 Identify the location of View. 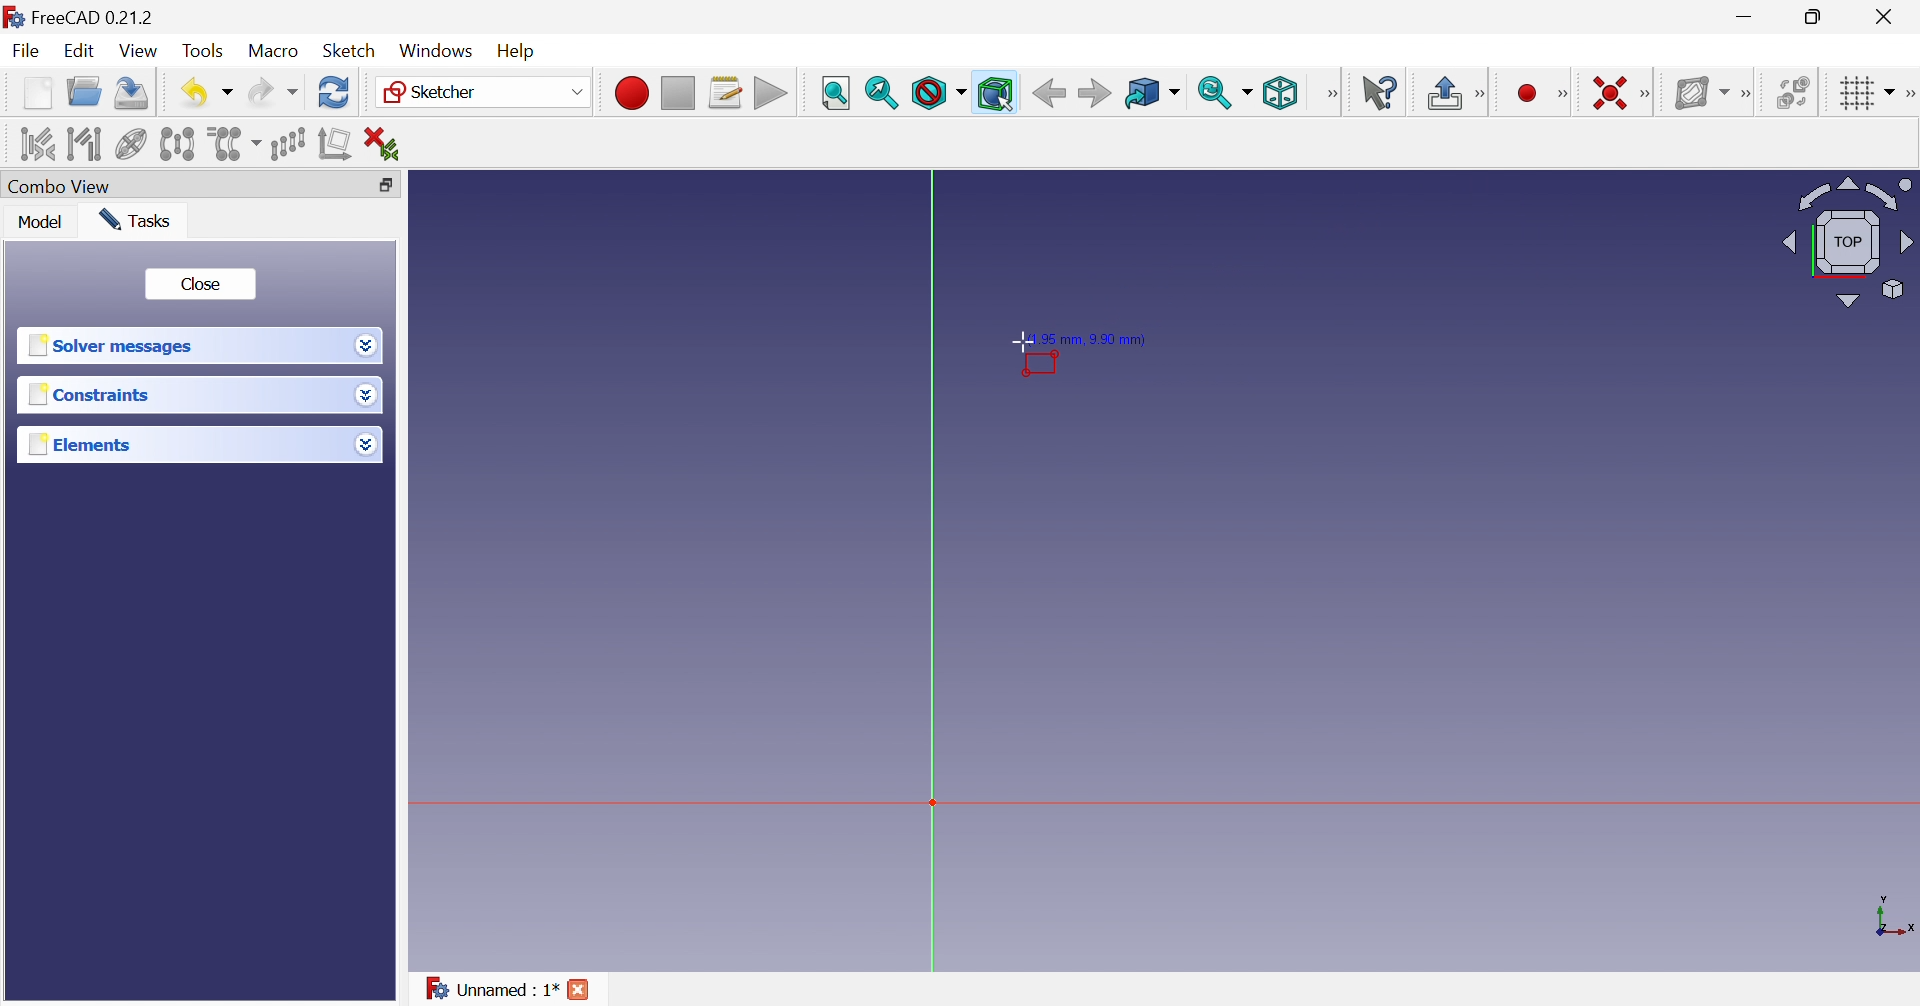
(137, 52).